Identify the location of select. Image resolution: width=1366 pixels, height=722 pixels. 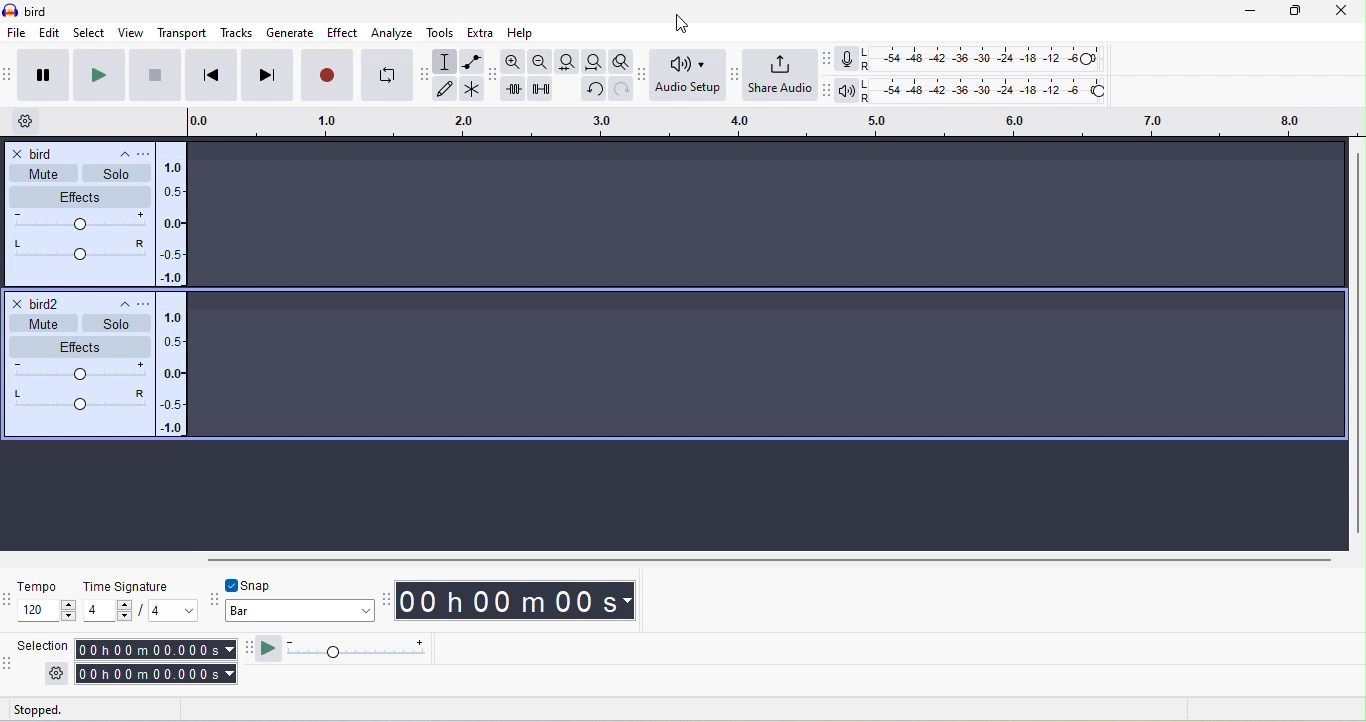
(89, 34).